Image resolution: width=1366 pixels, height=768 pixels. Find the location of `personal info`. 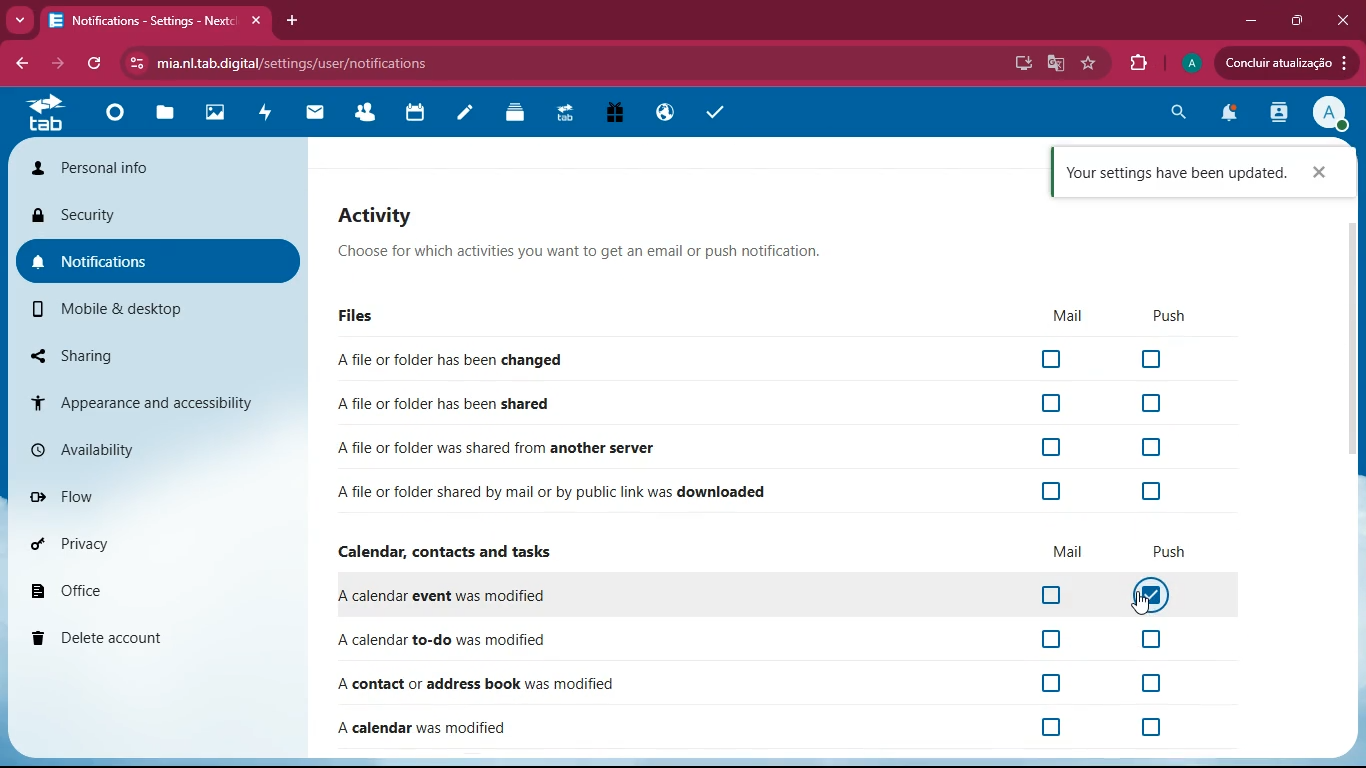

personal info is located at coordinates (160, 167).